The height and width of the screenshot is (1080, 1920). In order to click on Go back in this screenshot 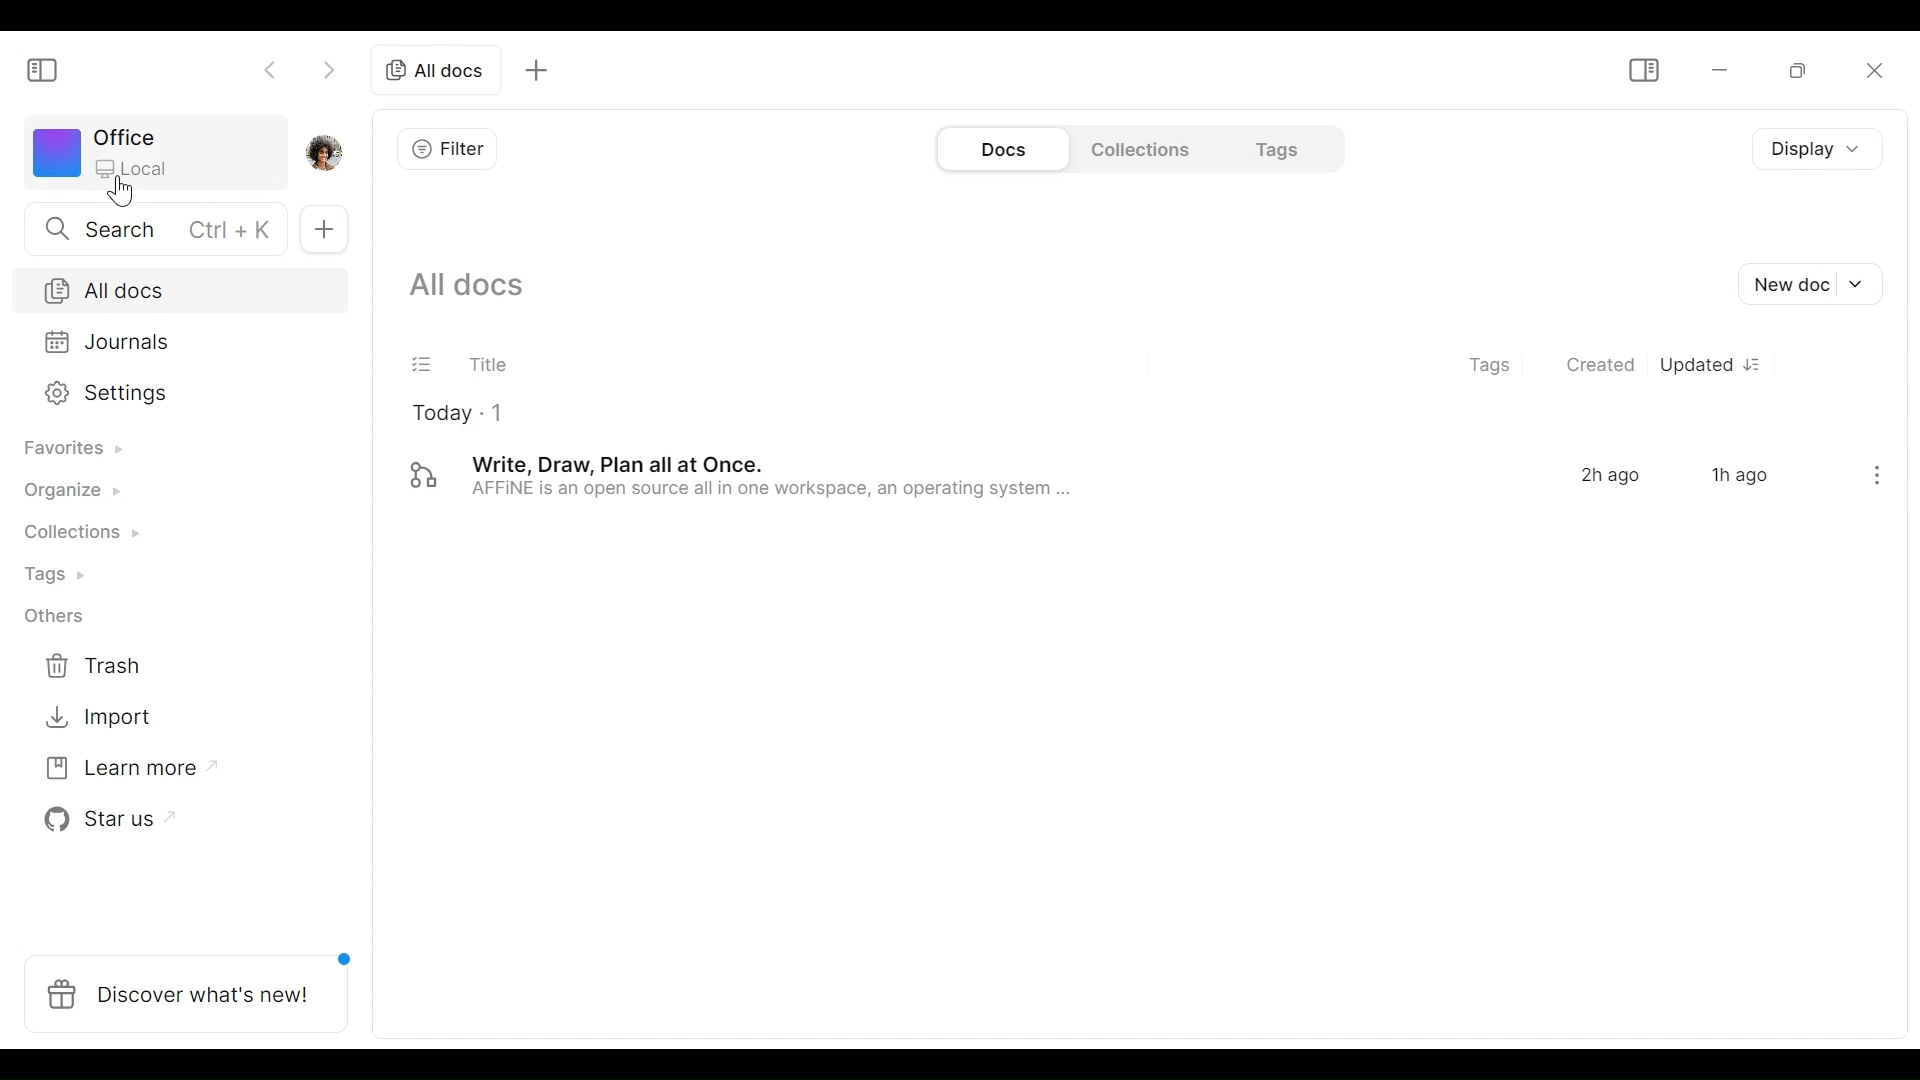, I will do `click(272, 72)`.